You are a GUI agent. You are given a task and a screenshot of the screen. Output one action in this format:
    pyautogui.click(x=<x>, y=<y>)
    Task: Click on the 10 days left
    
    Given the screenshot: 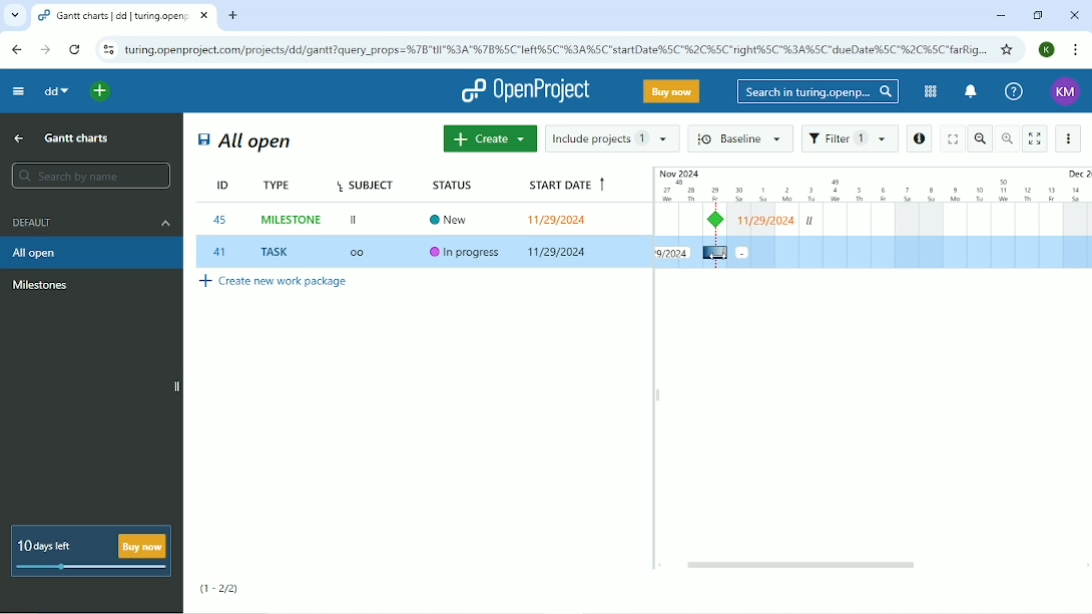 What is the action you would take?
    pyautogui.click(x=89, y=551)
    